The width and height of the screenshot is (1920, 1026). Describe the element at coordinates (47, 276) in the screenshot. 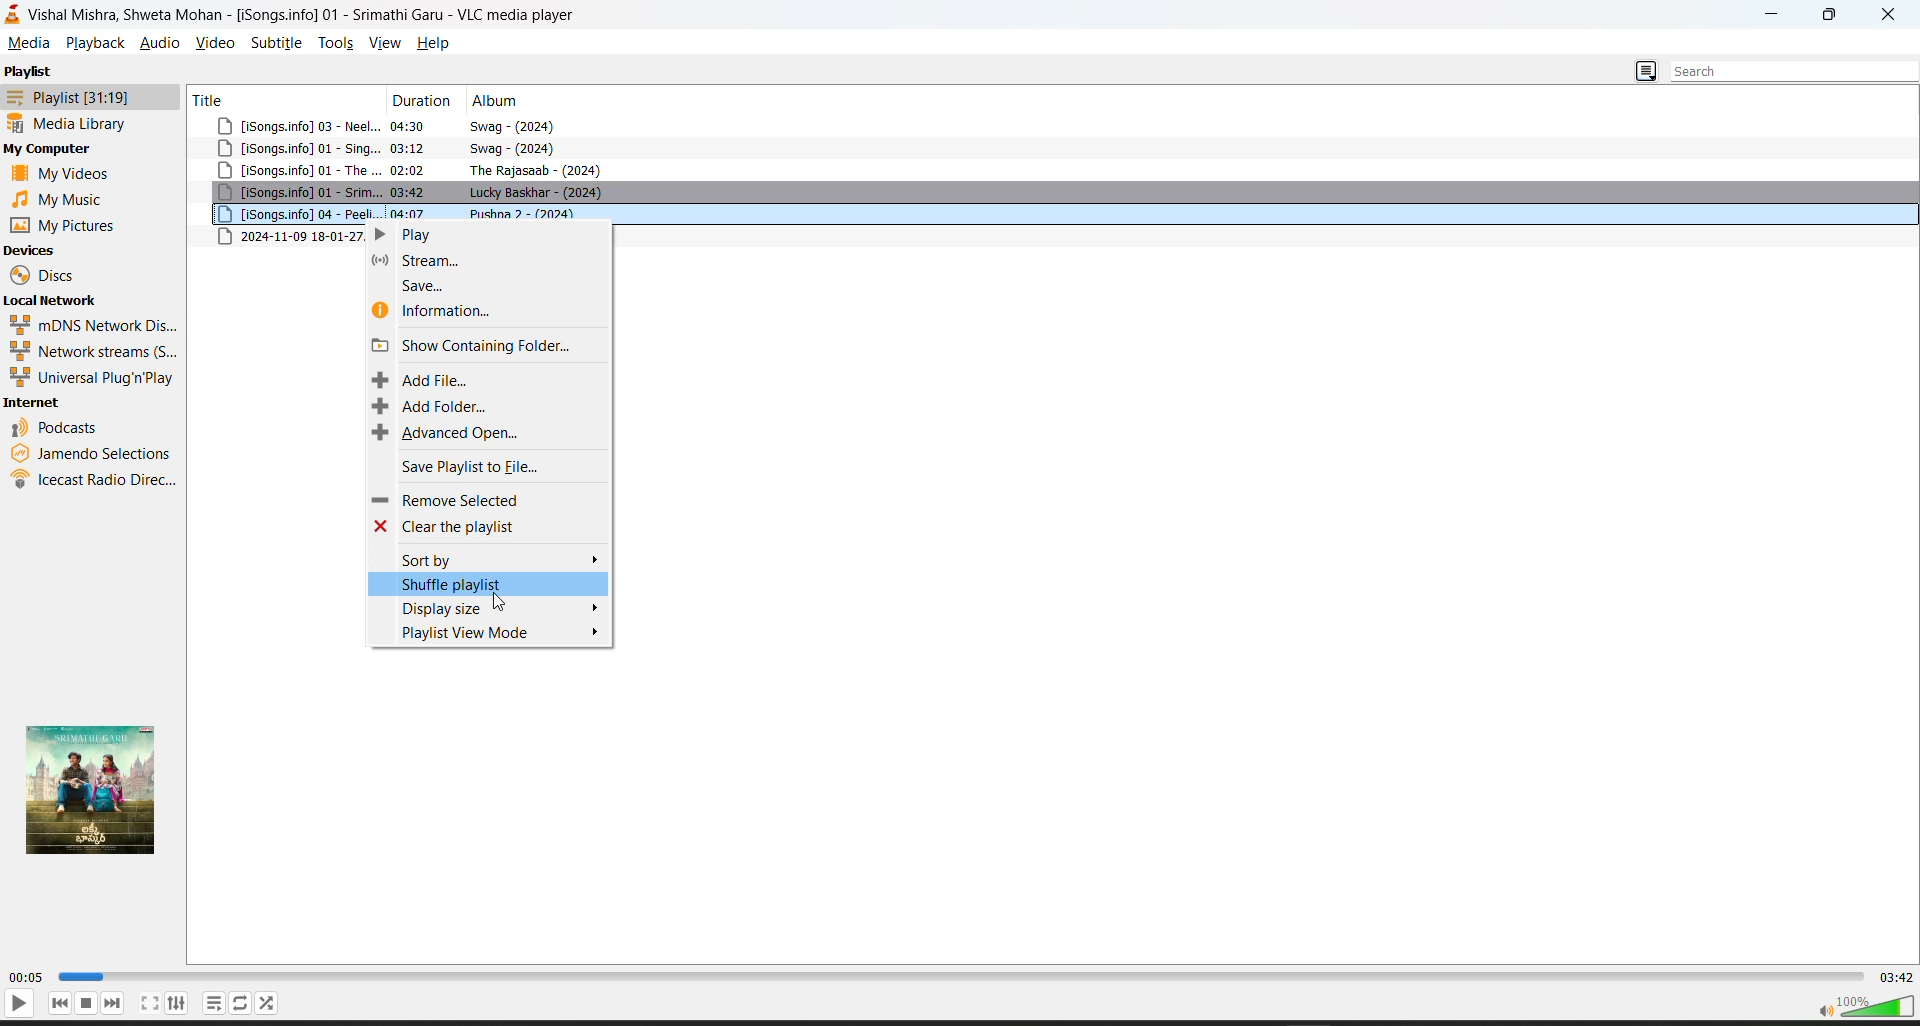

I see `discs` at that location.